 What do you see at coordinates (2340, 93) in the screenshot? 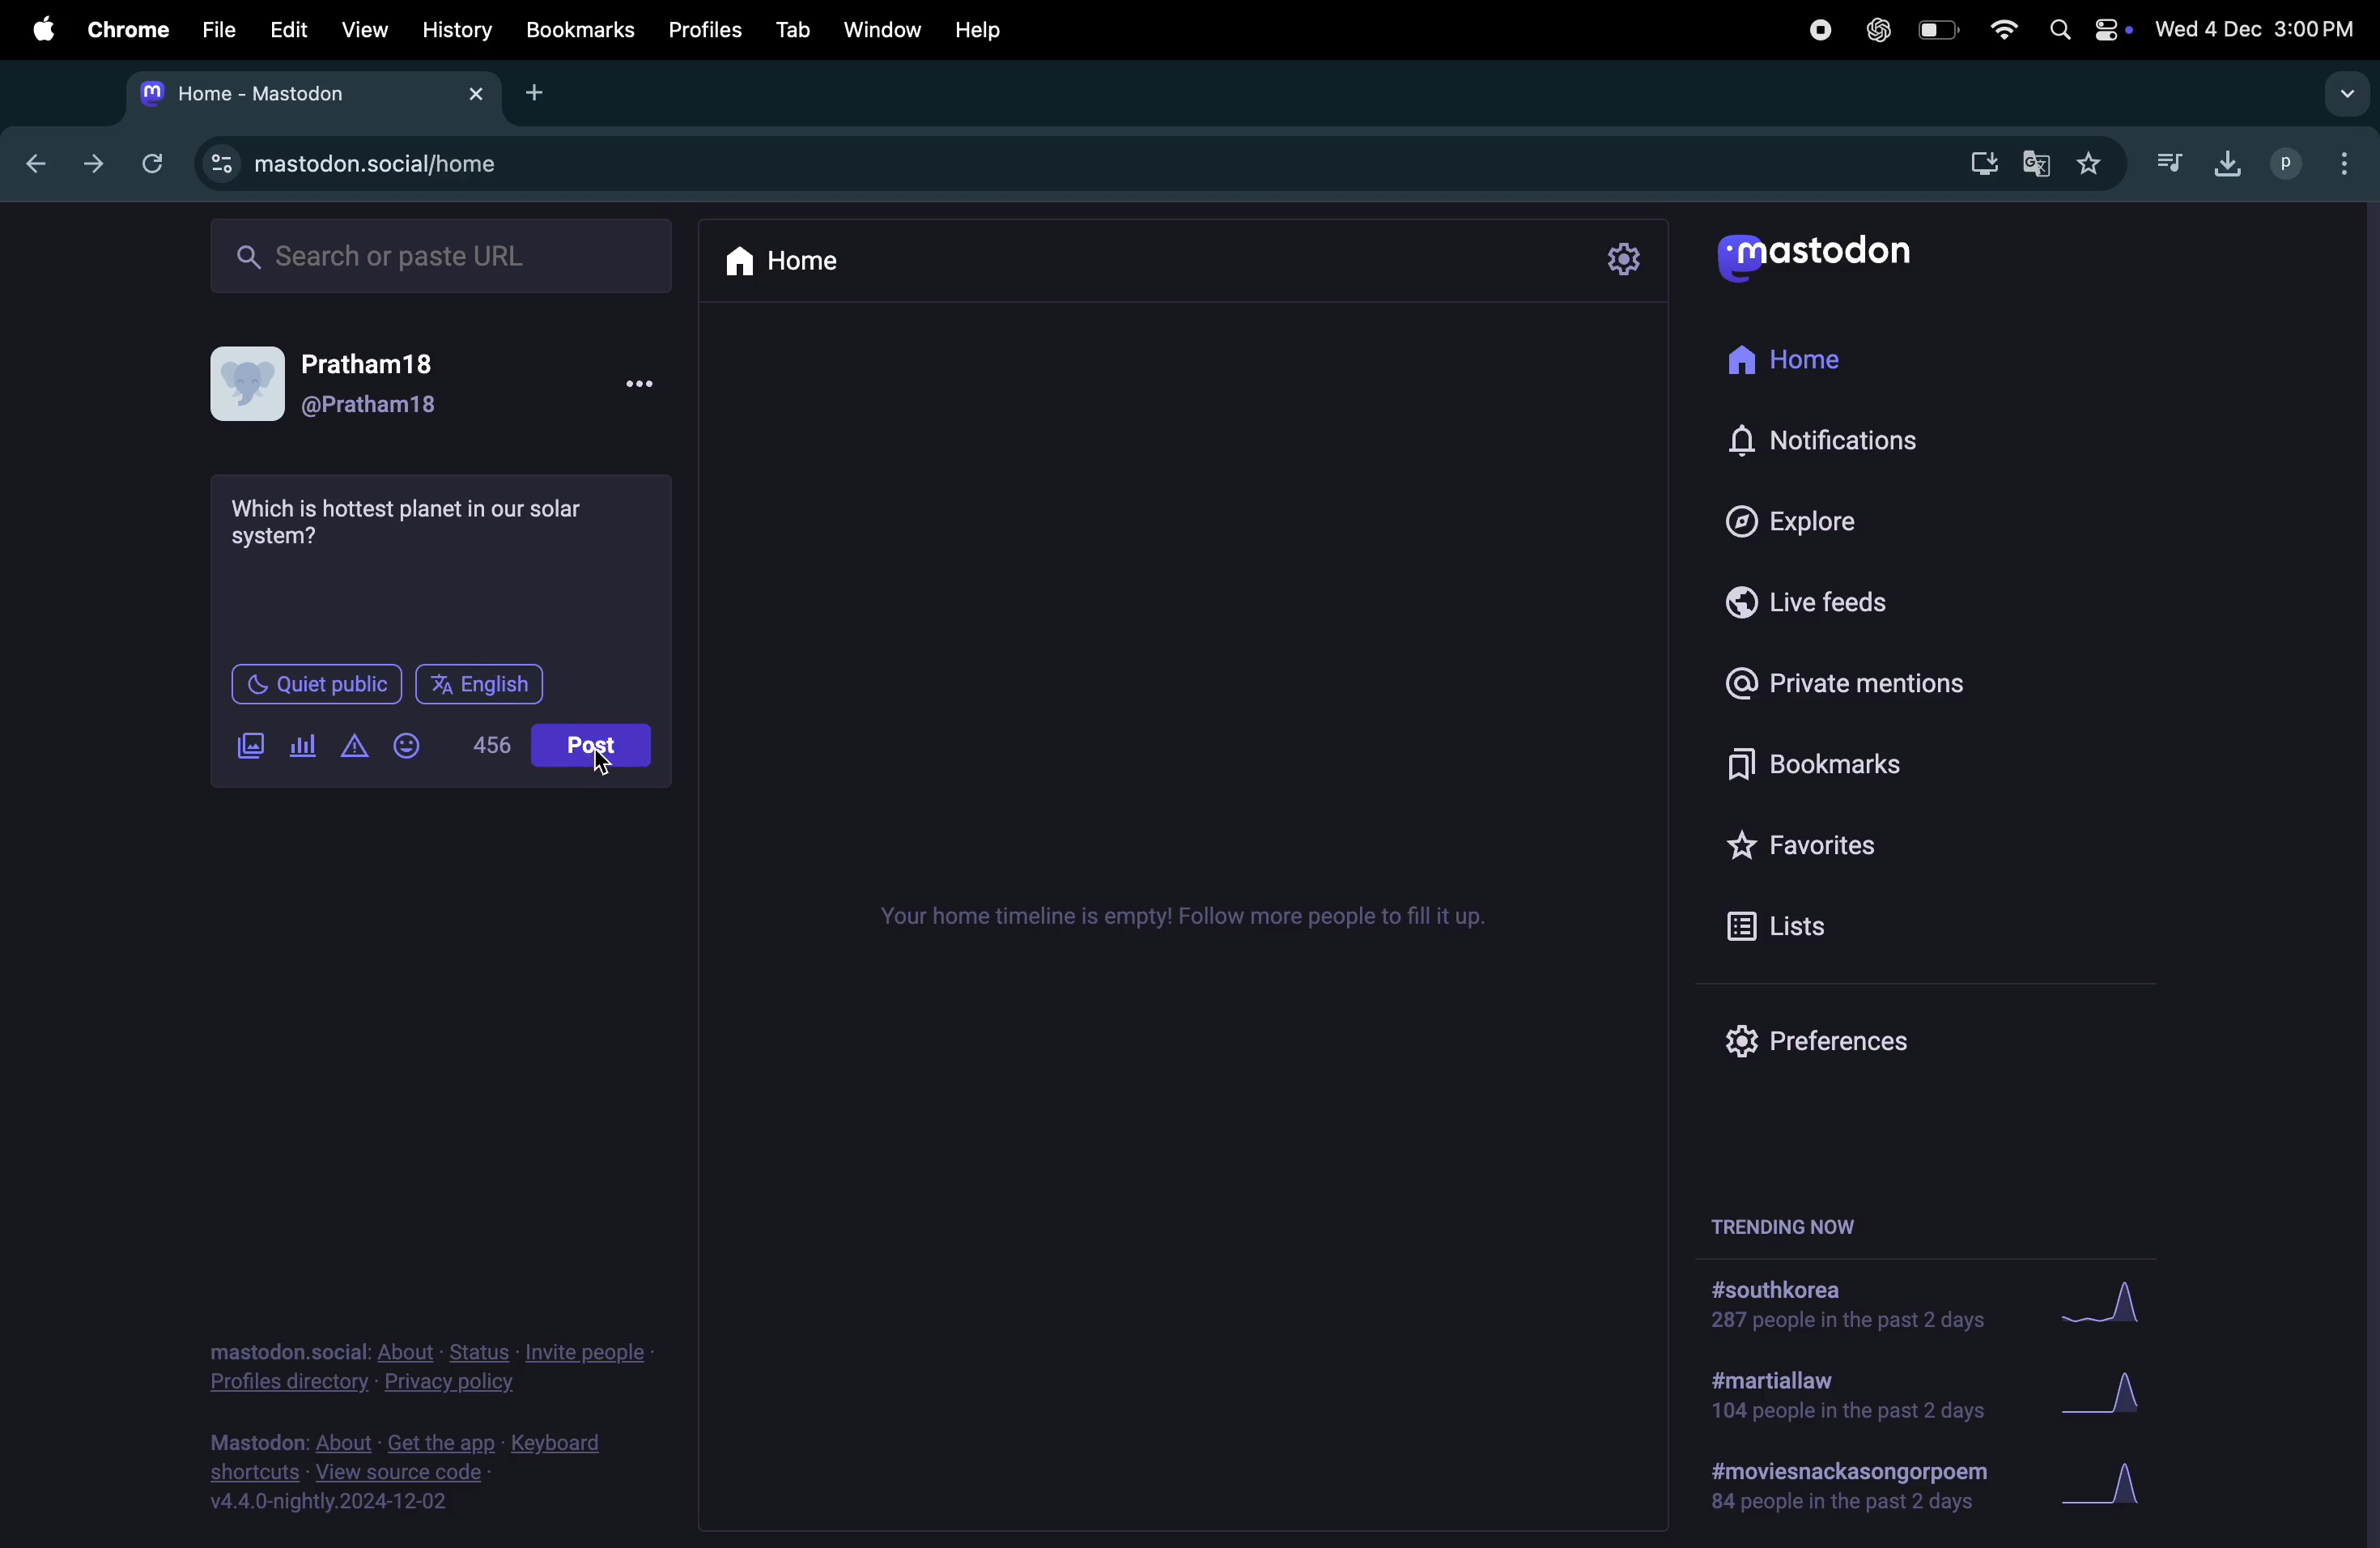
I see `drop down` at bounding box center [2340, 93].